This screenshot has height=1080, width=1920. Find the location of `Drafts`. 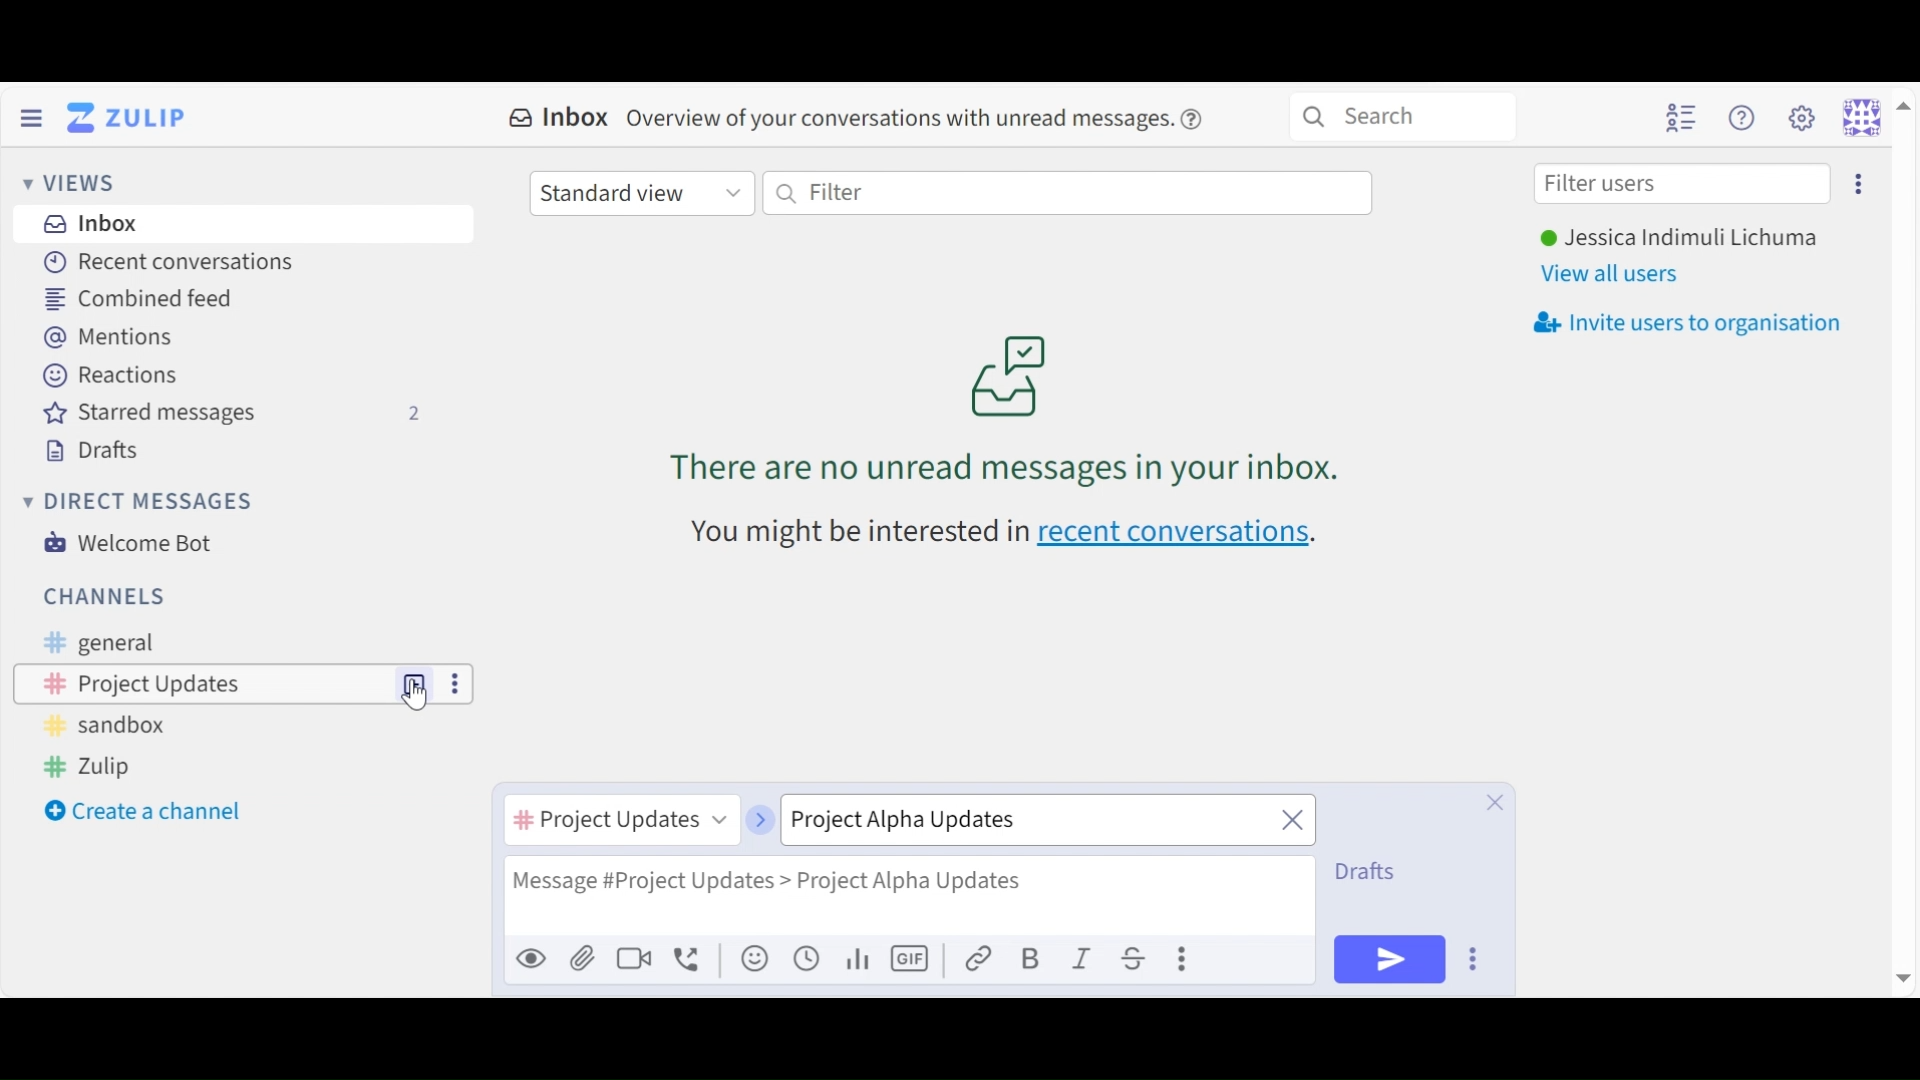

Drafts is located at coordinates (101, 448).